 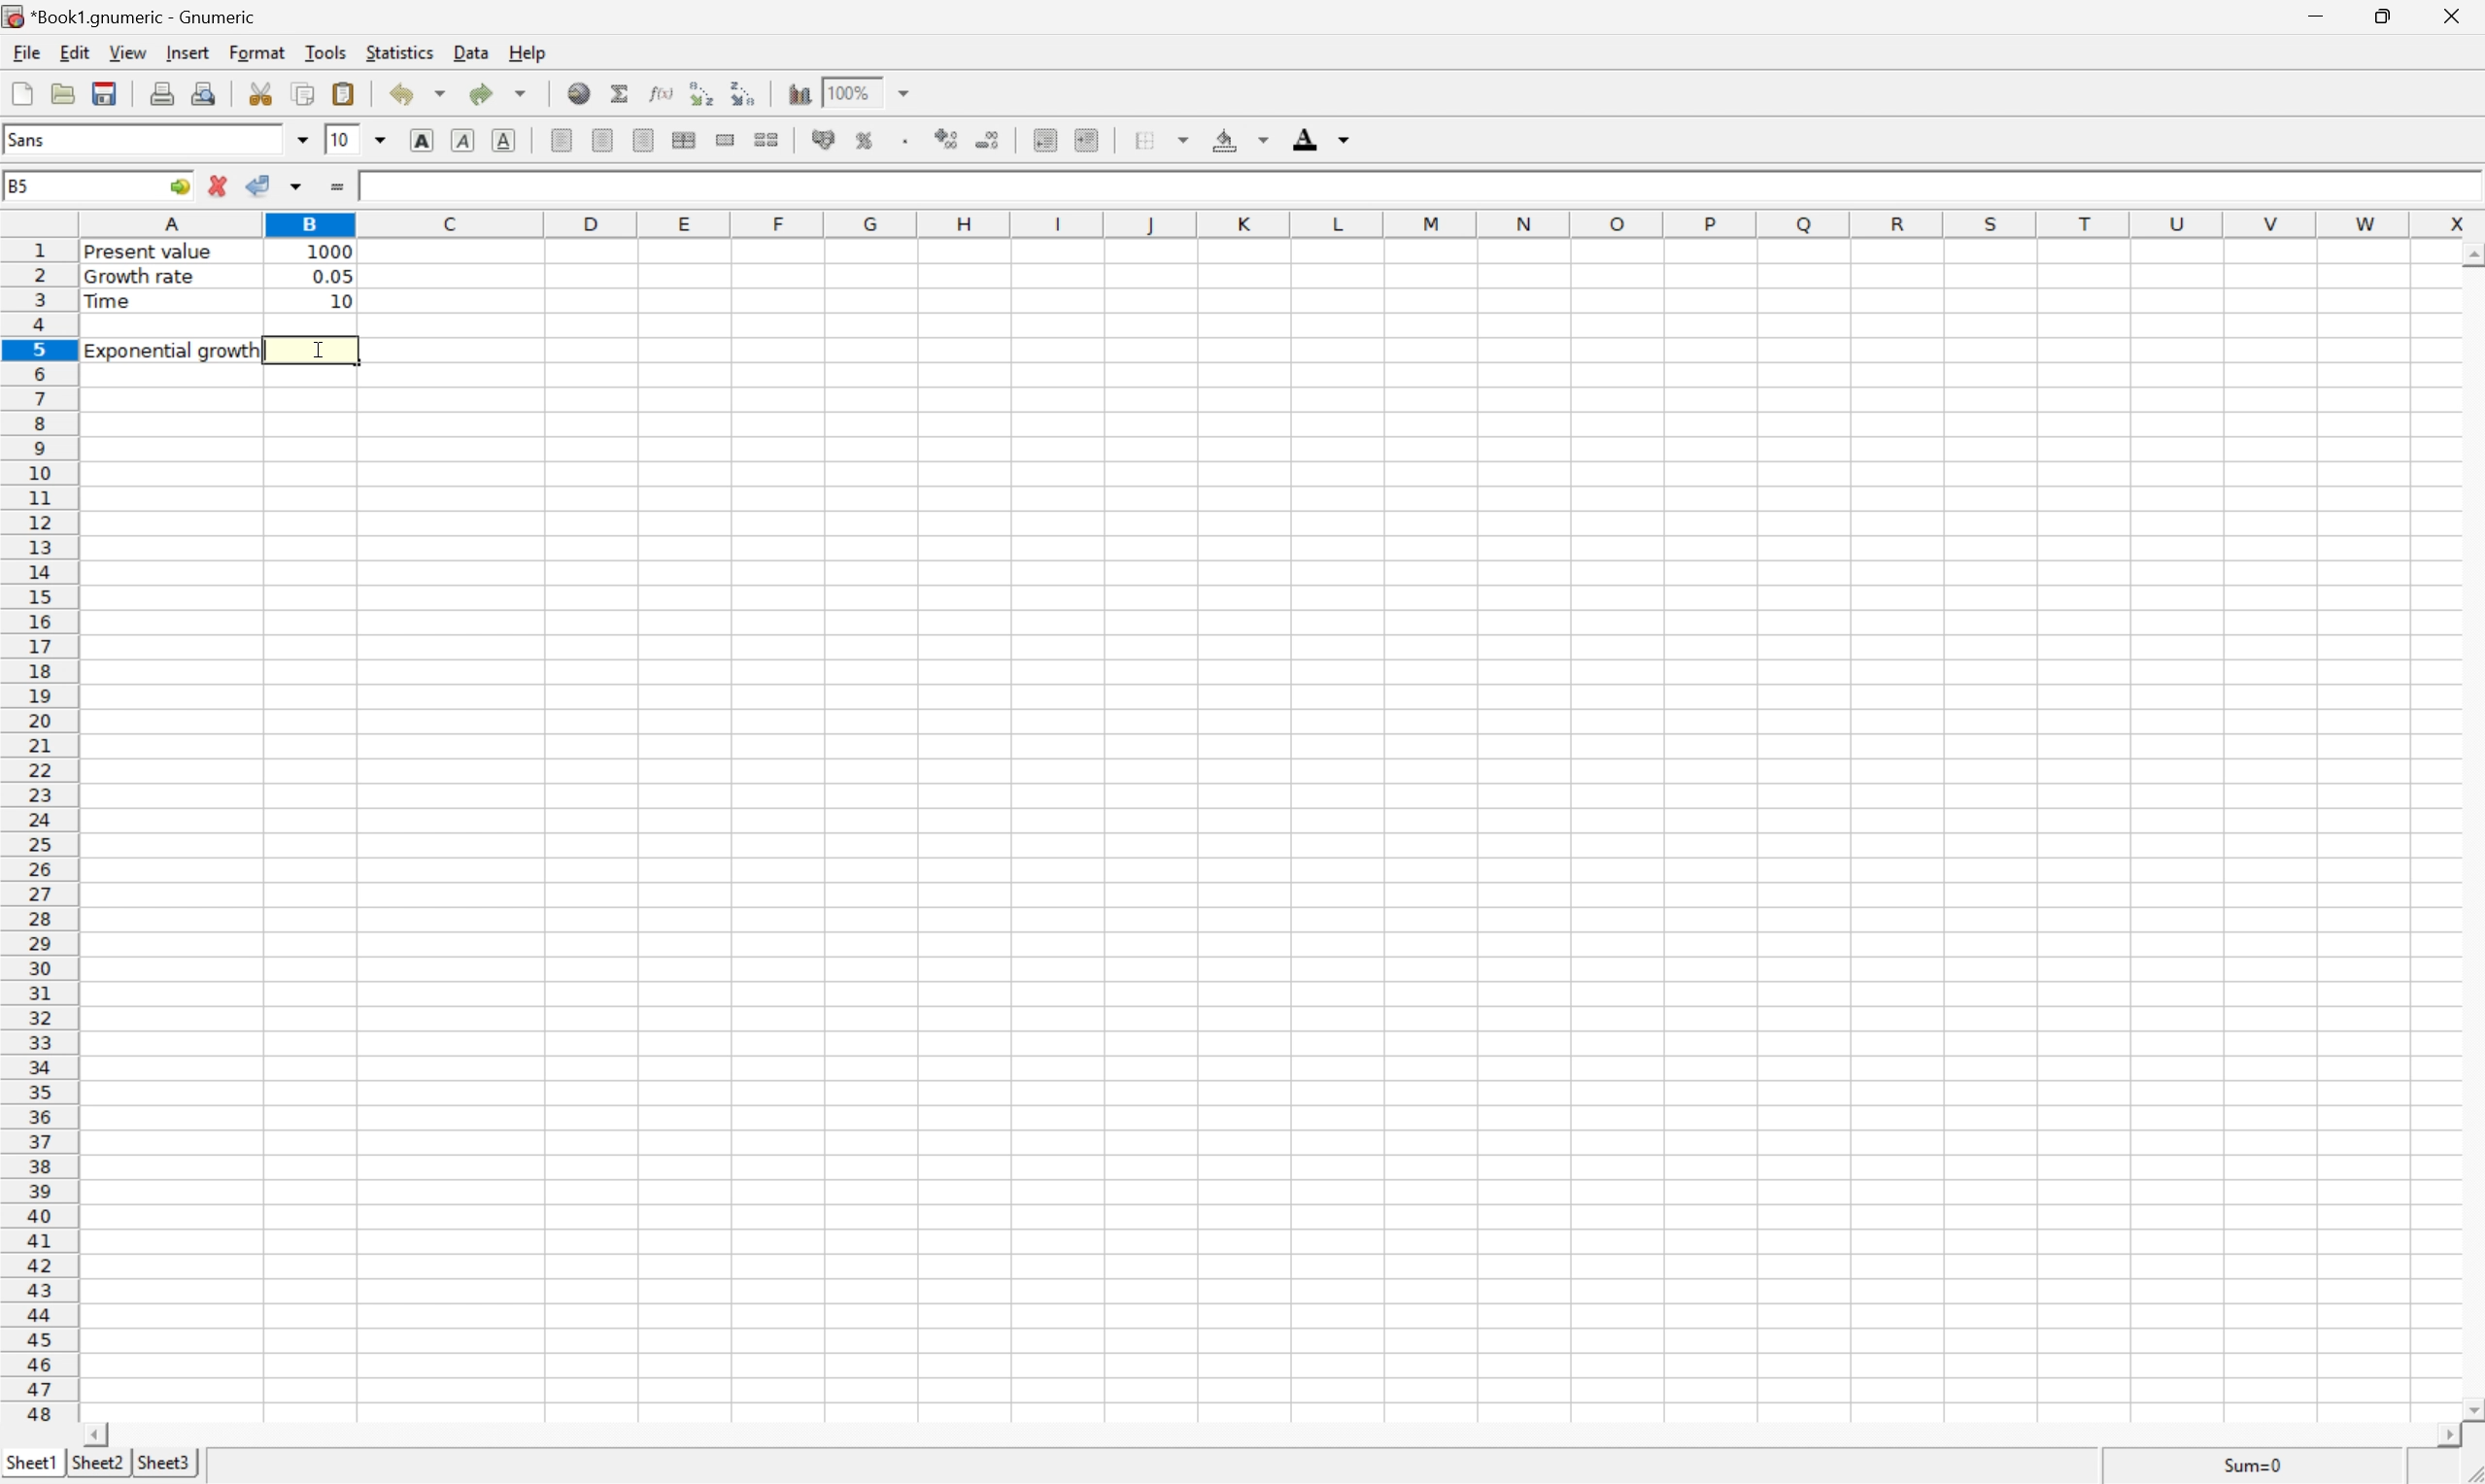 I want to click on 0.05, so click(x=331, y=276).